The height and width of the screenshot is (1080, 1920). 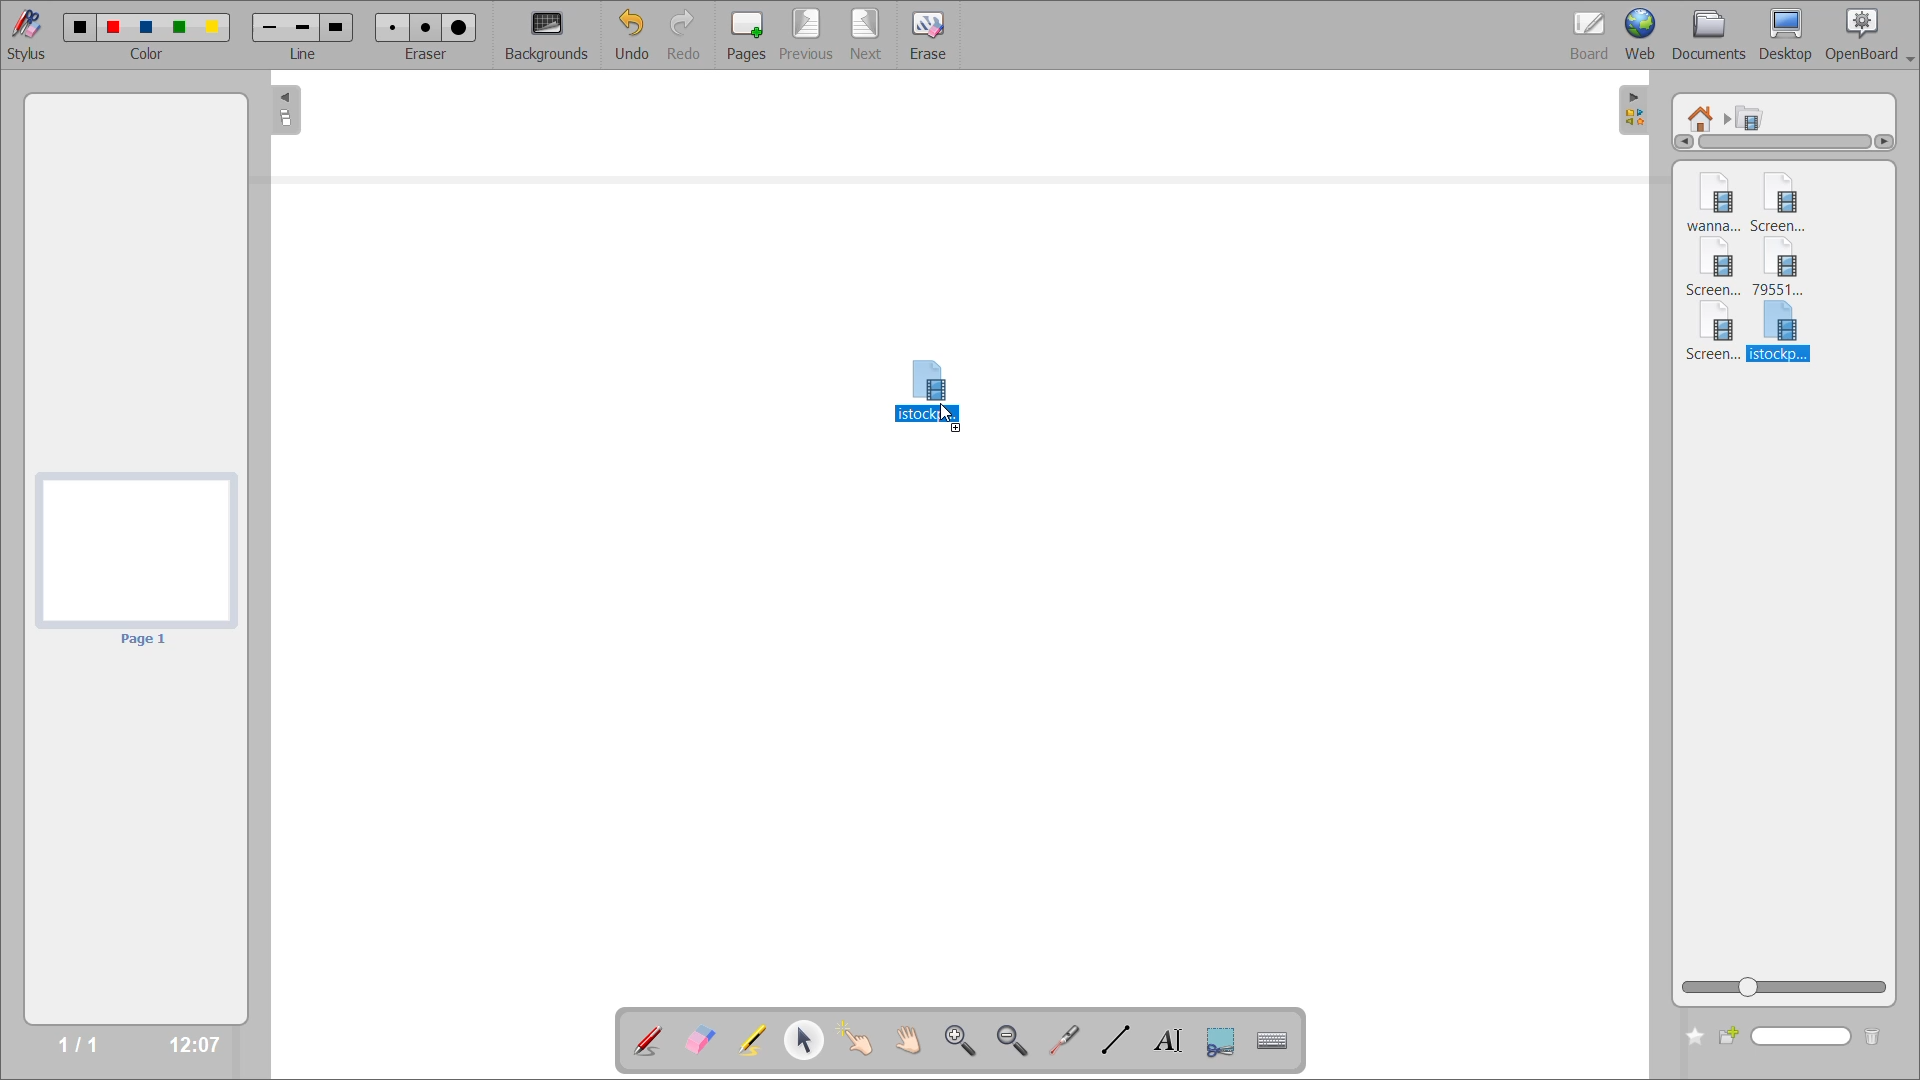 I want to click on board, so click(x=1583, y=31).